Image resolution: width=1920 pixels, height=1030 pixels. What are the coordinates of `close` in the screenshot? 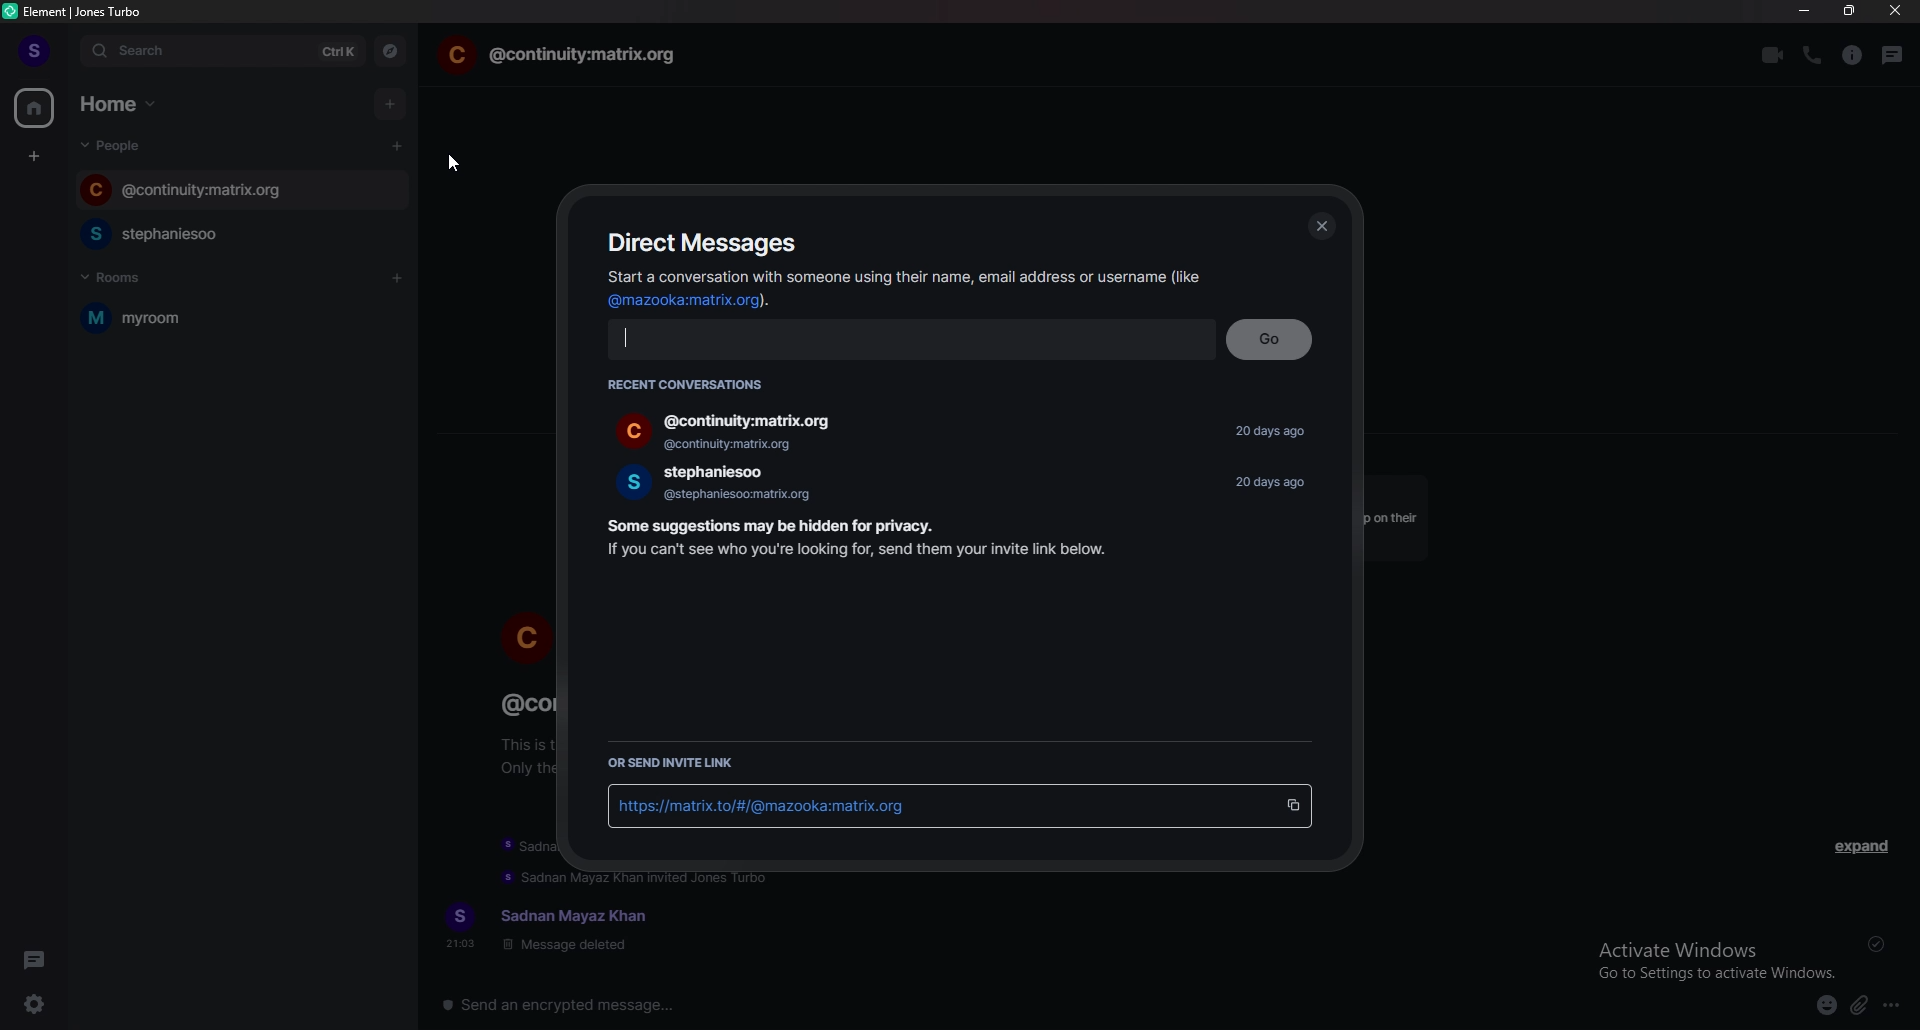 It's located at (1894, 11).